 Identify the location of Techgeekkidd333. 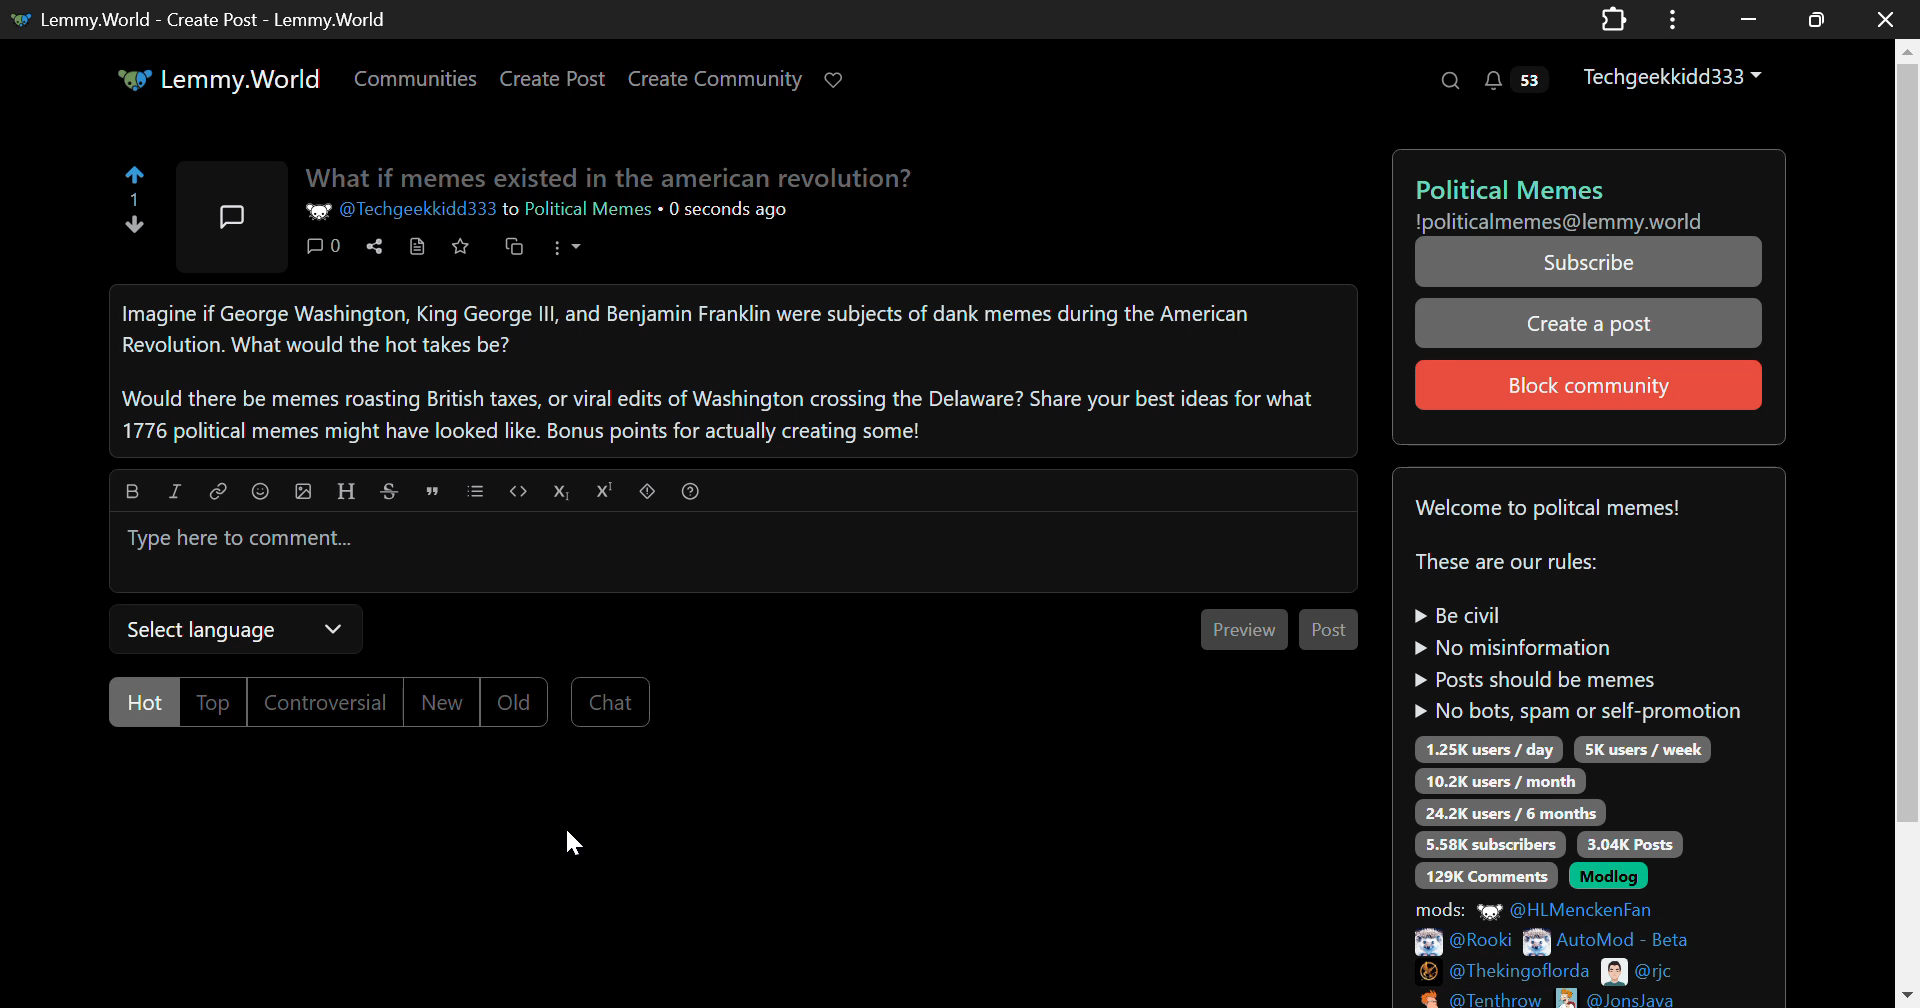
(1673, 78).